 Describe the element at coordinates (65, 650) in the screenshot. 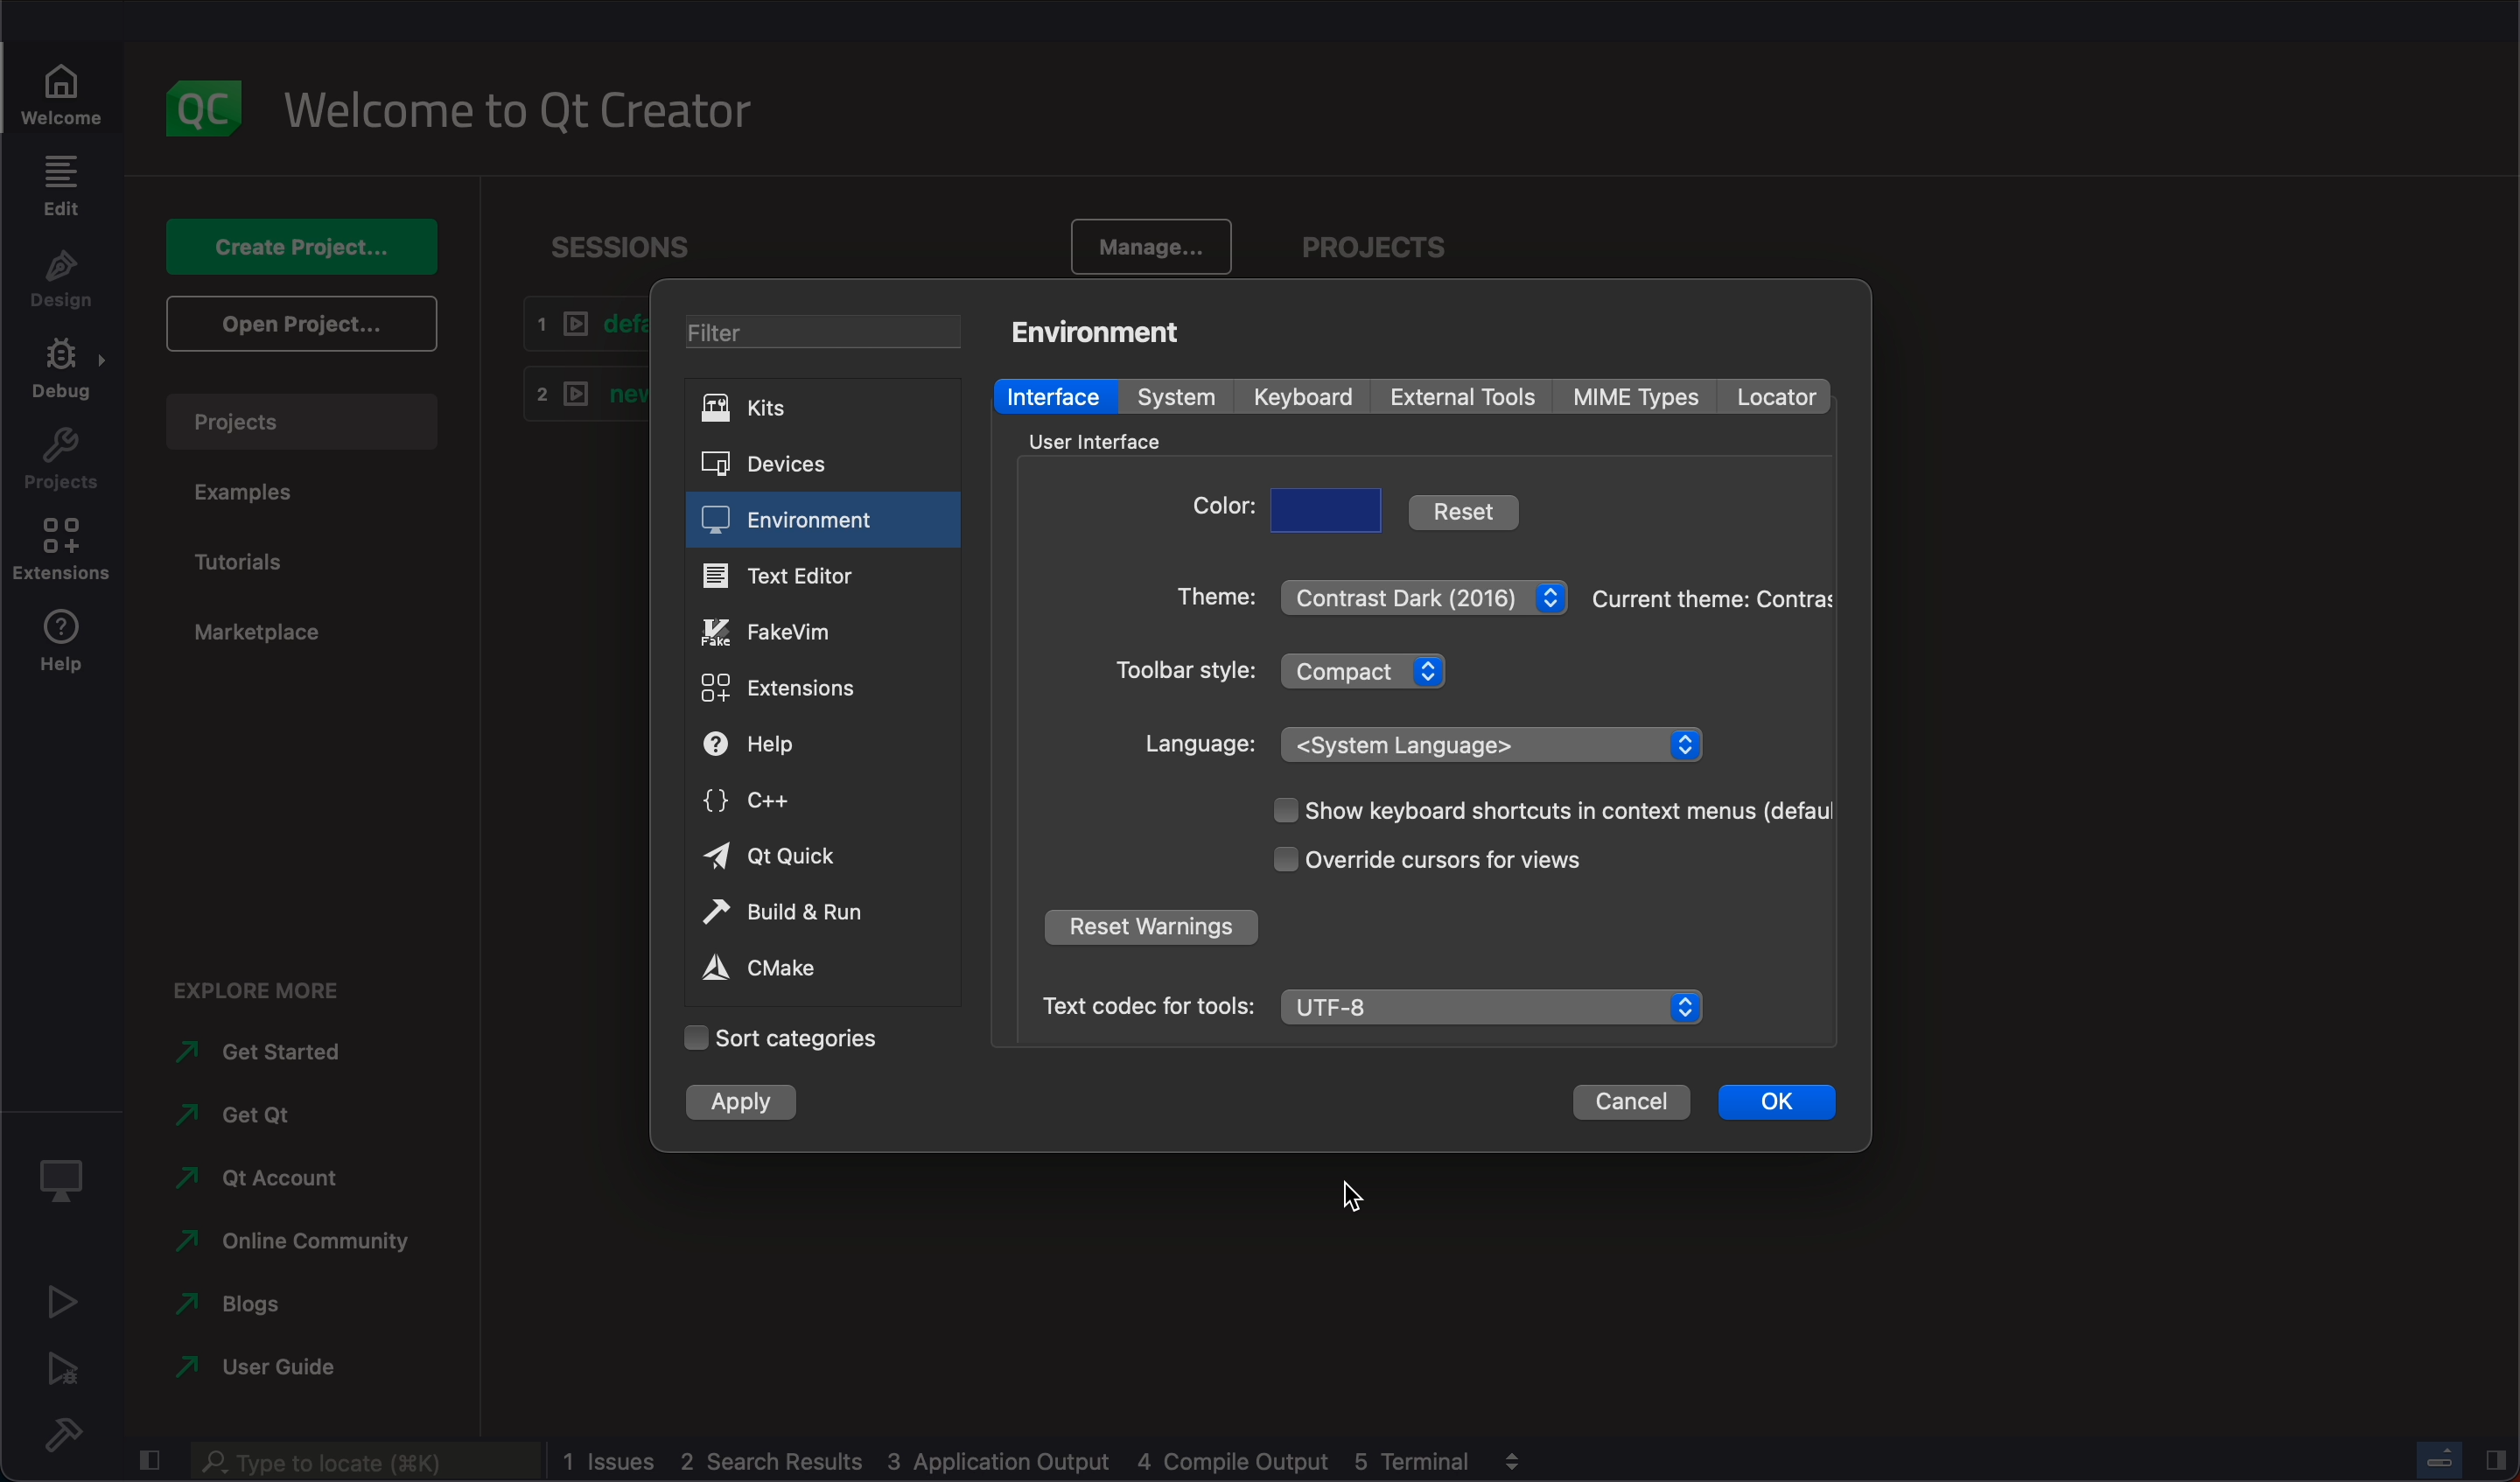

I see `help` at that location.